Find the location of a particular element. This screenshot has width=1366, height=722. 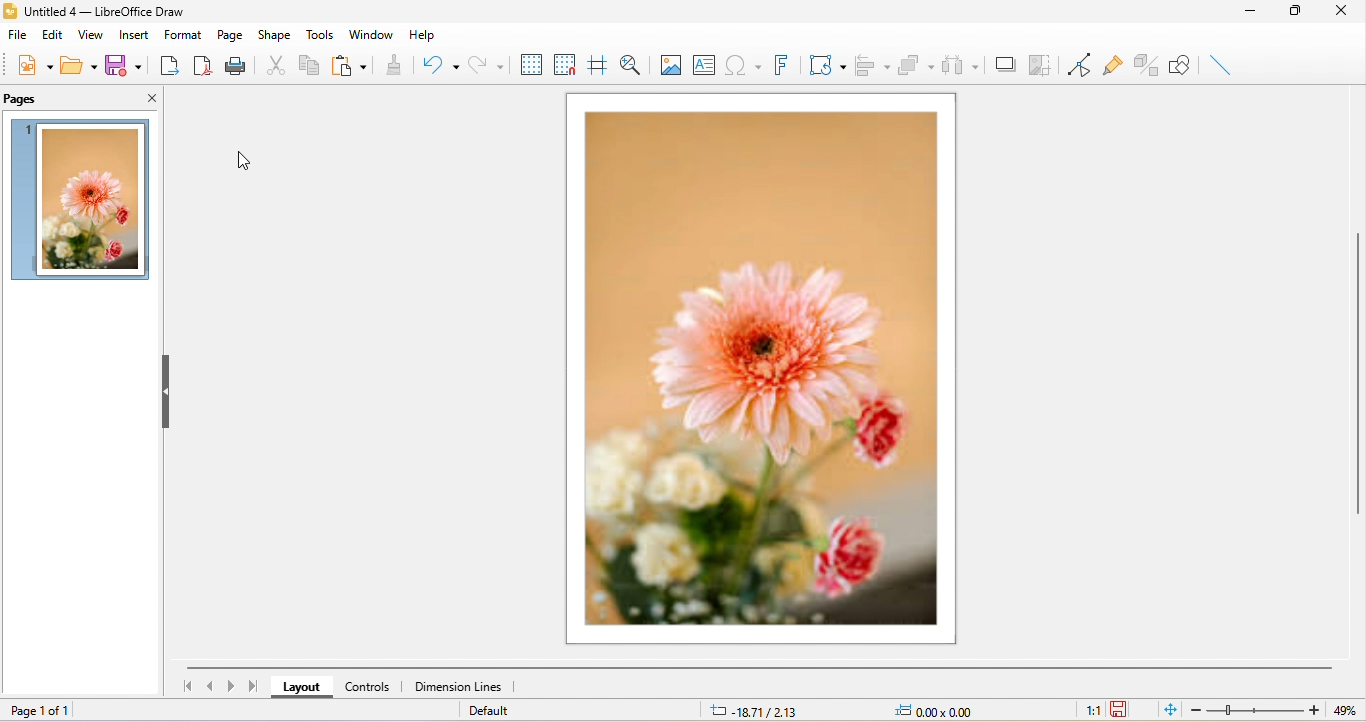

redo is located at coordinates (488, 64).